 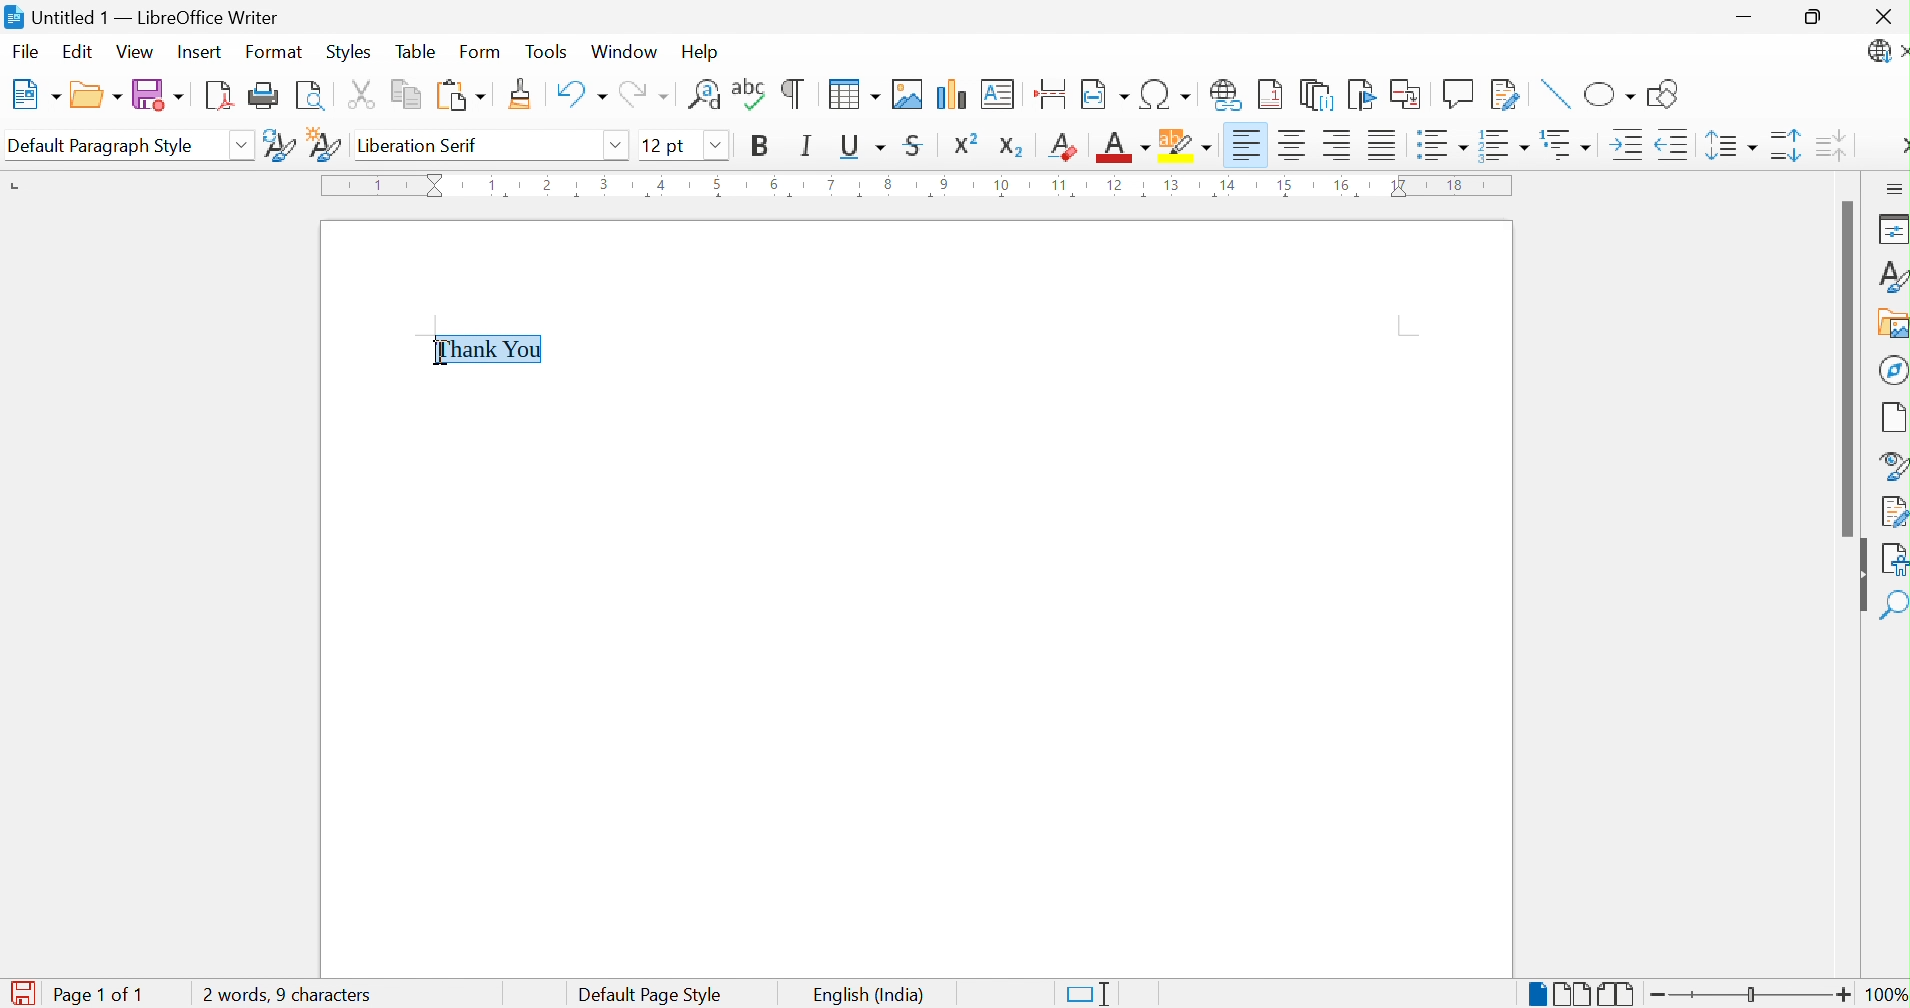 I want to click on Restore Down, so click(x=1815, y=17).